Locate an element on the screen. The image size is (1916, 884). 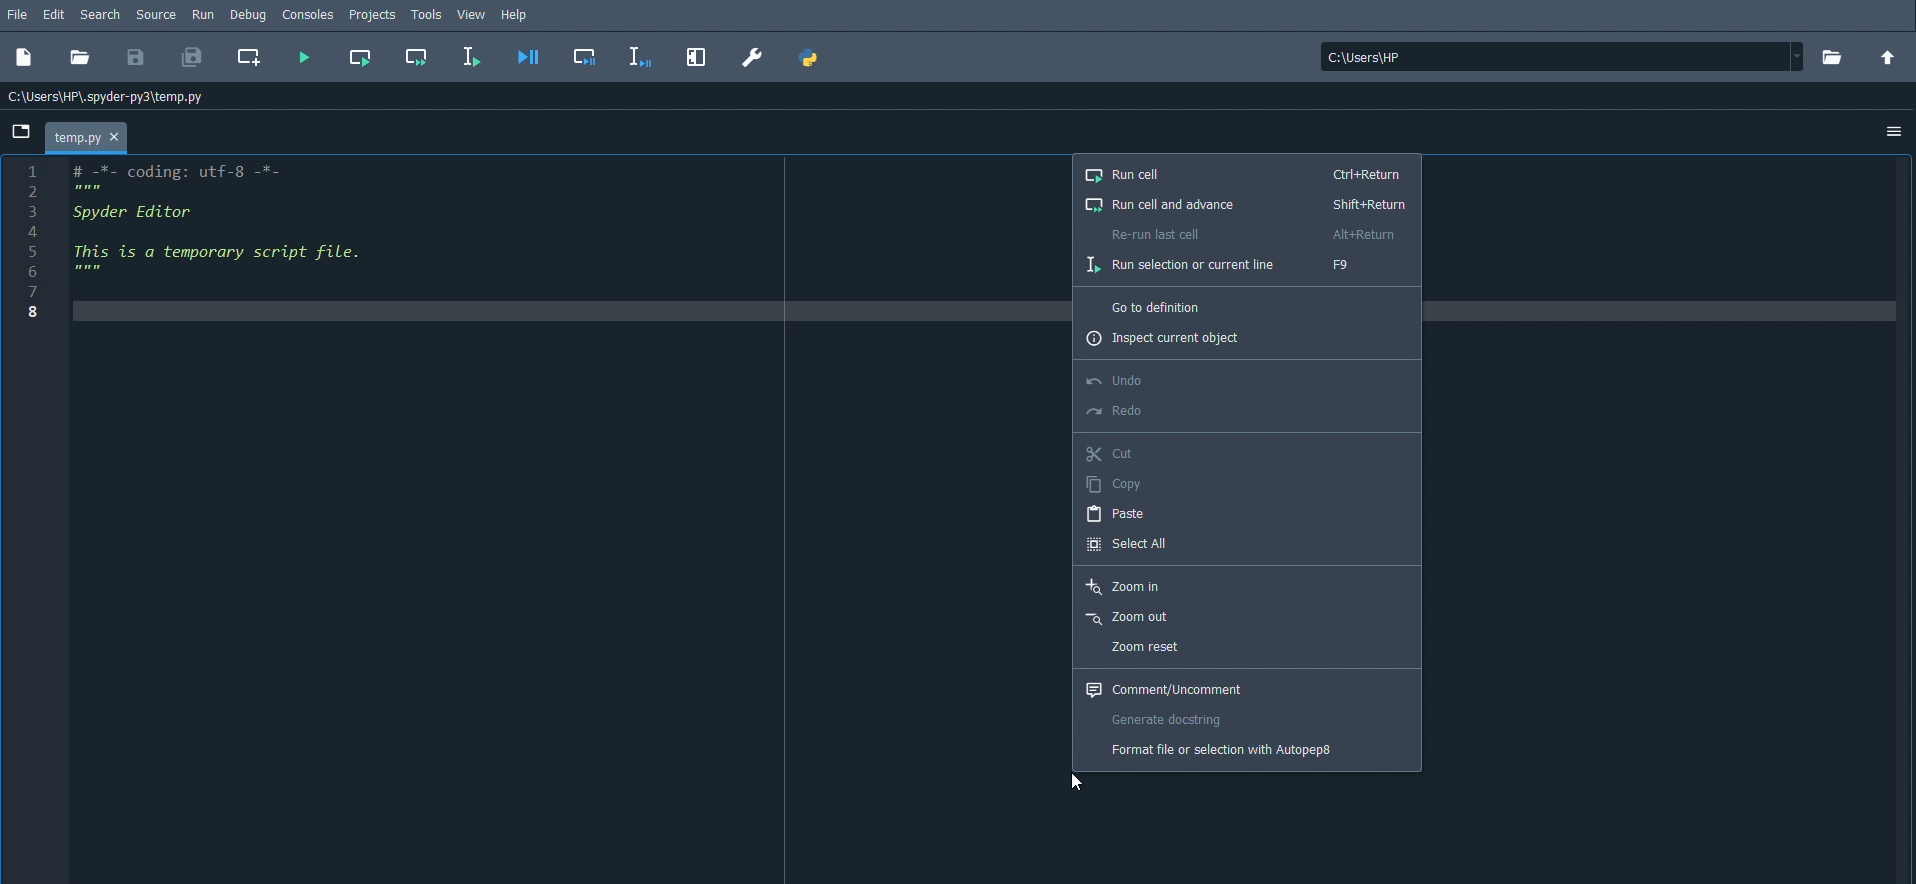
Cut is located at coordinates (1112, 453).